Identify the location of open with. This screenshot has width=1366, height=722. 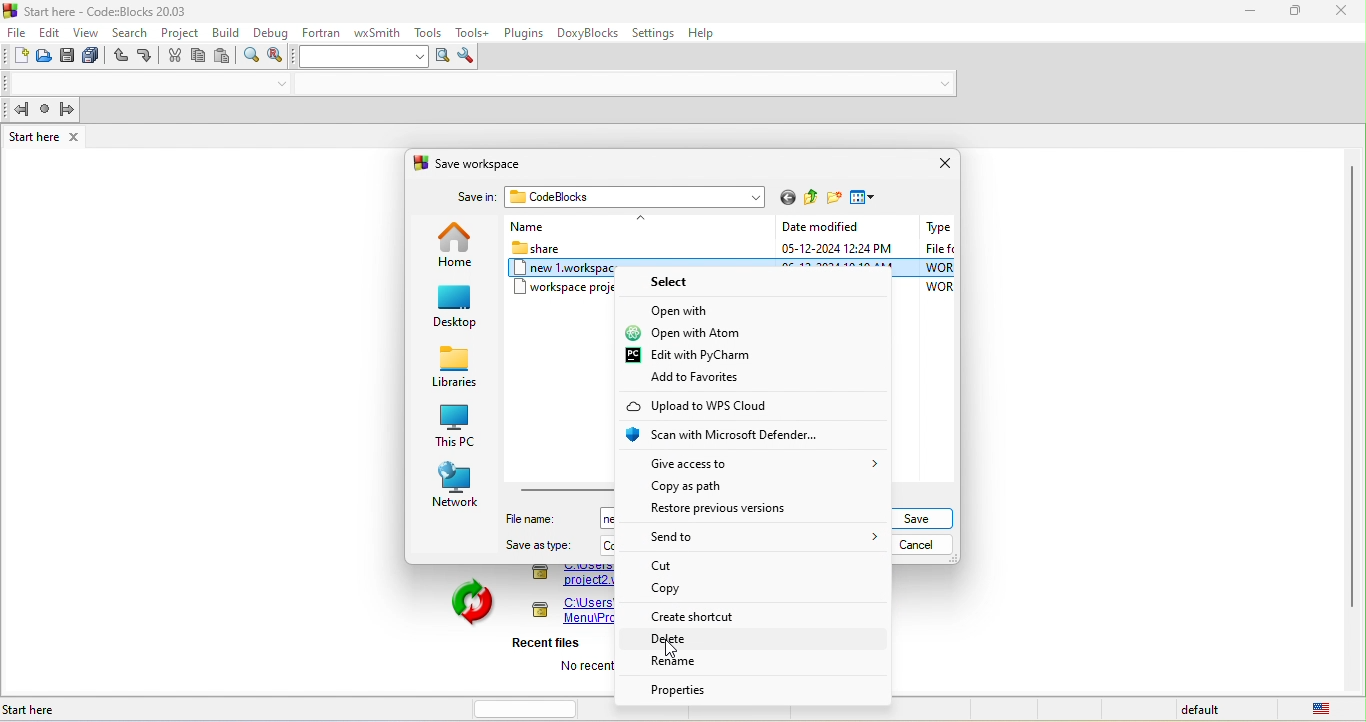
(690, 311).